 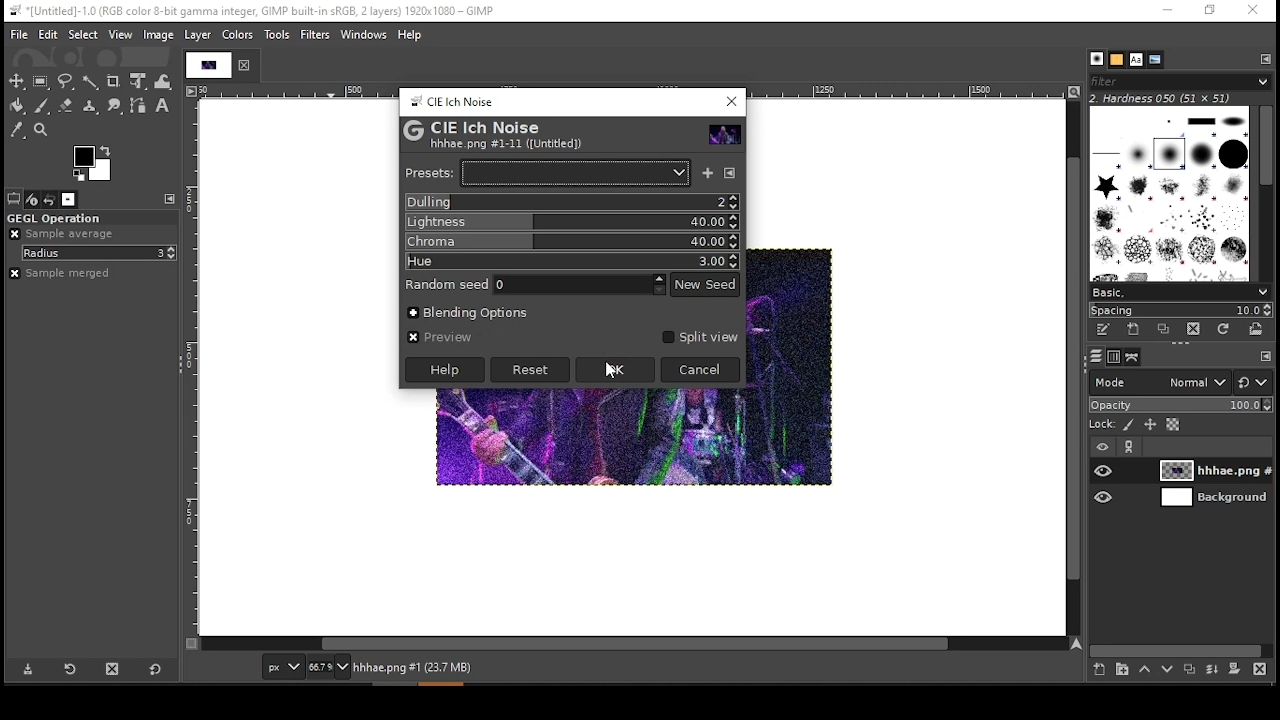 What do you see at coordinates (159, 34) in the screenshot?
I see `image` at bounding box center [159, 34].